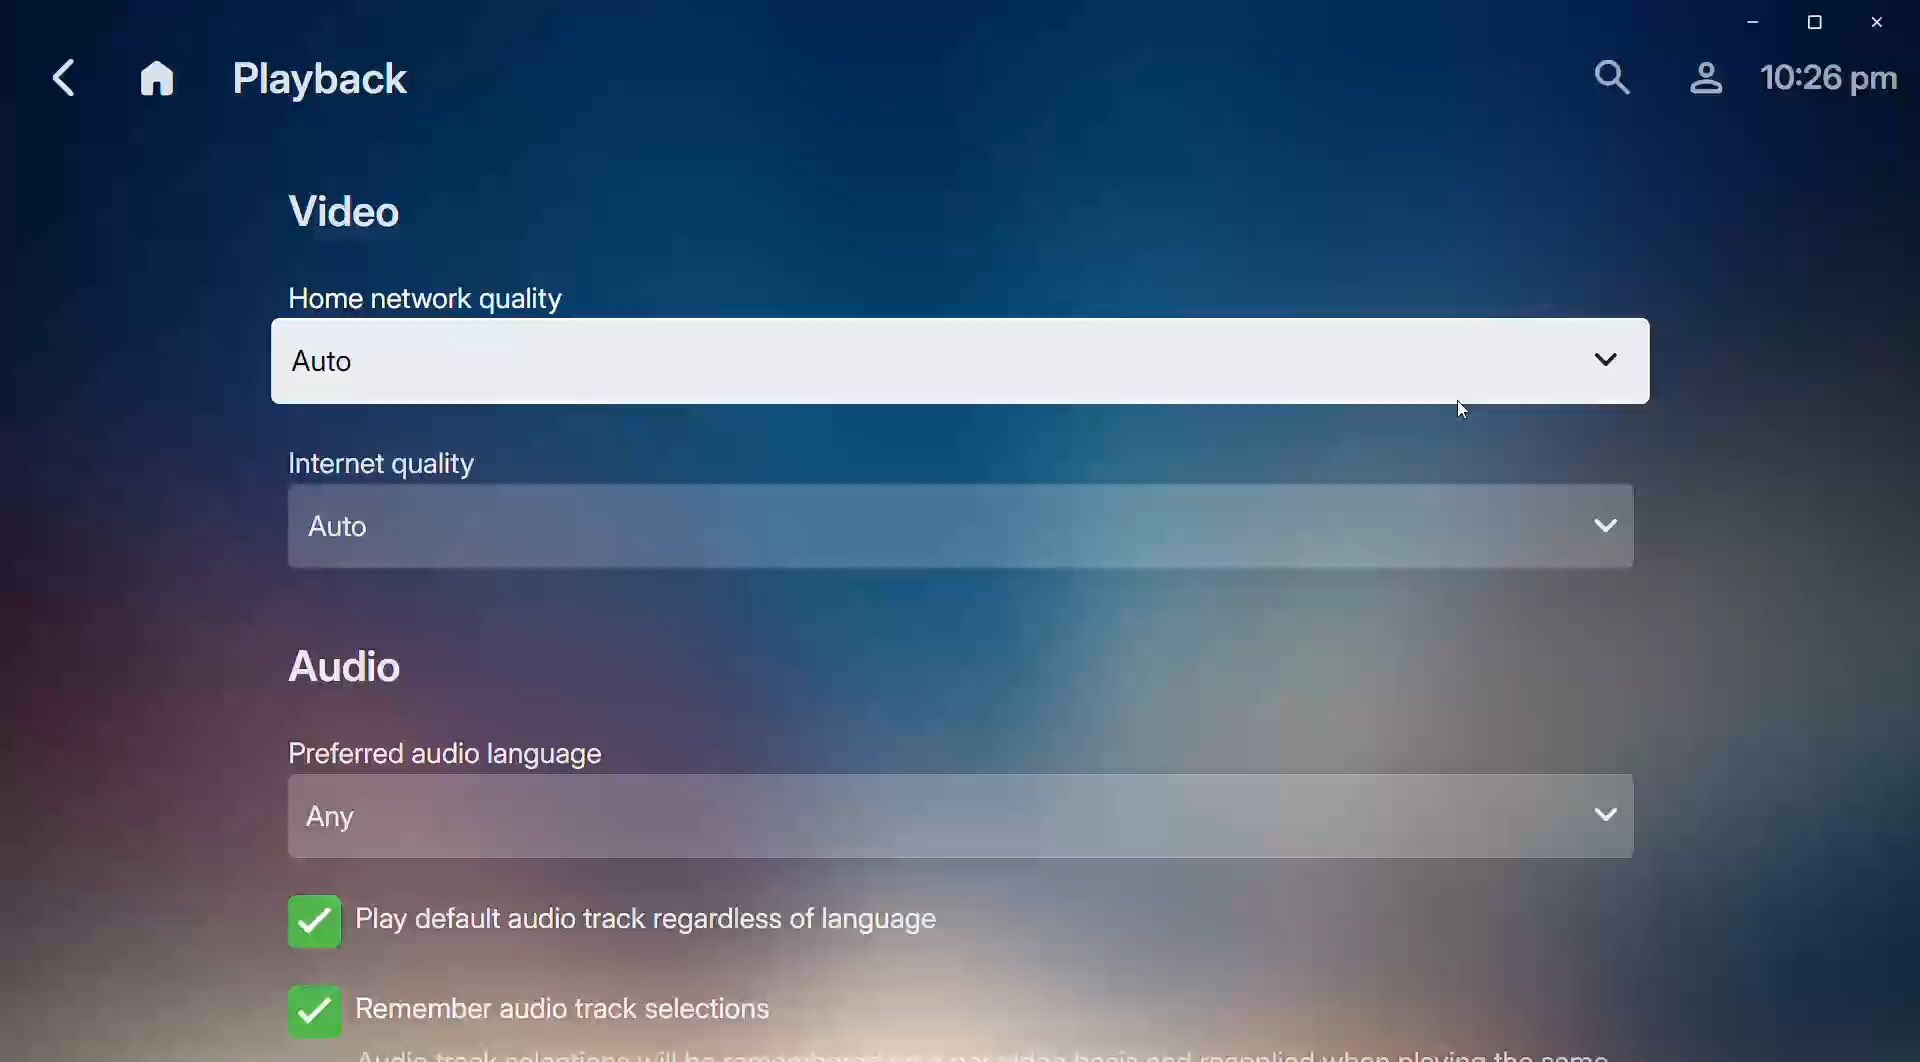 The height and width of the screenshot is (1062, 1920). Describe the element at coordinates (1701, 77) in the screenshot. I see `Account` at that location.